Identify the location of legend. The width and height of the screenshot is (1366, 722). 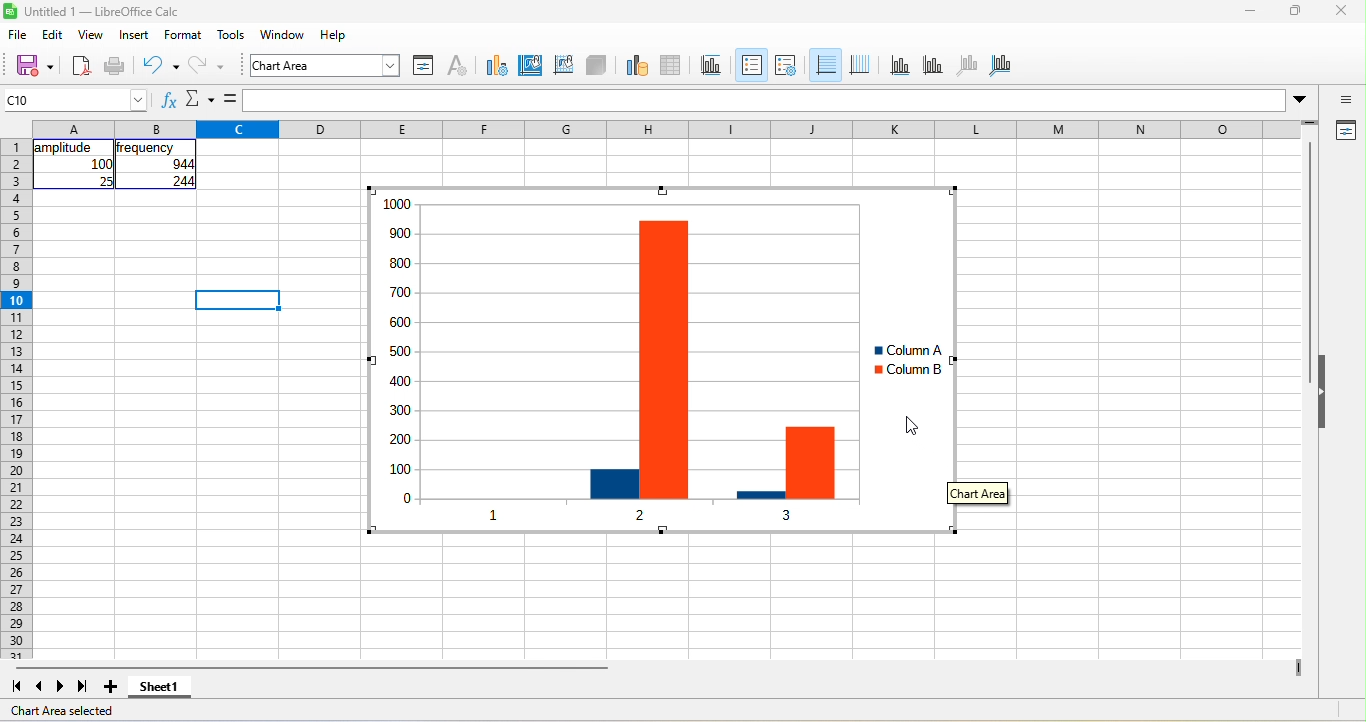
(786, 66).